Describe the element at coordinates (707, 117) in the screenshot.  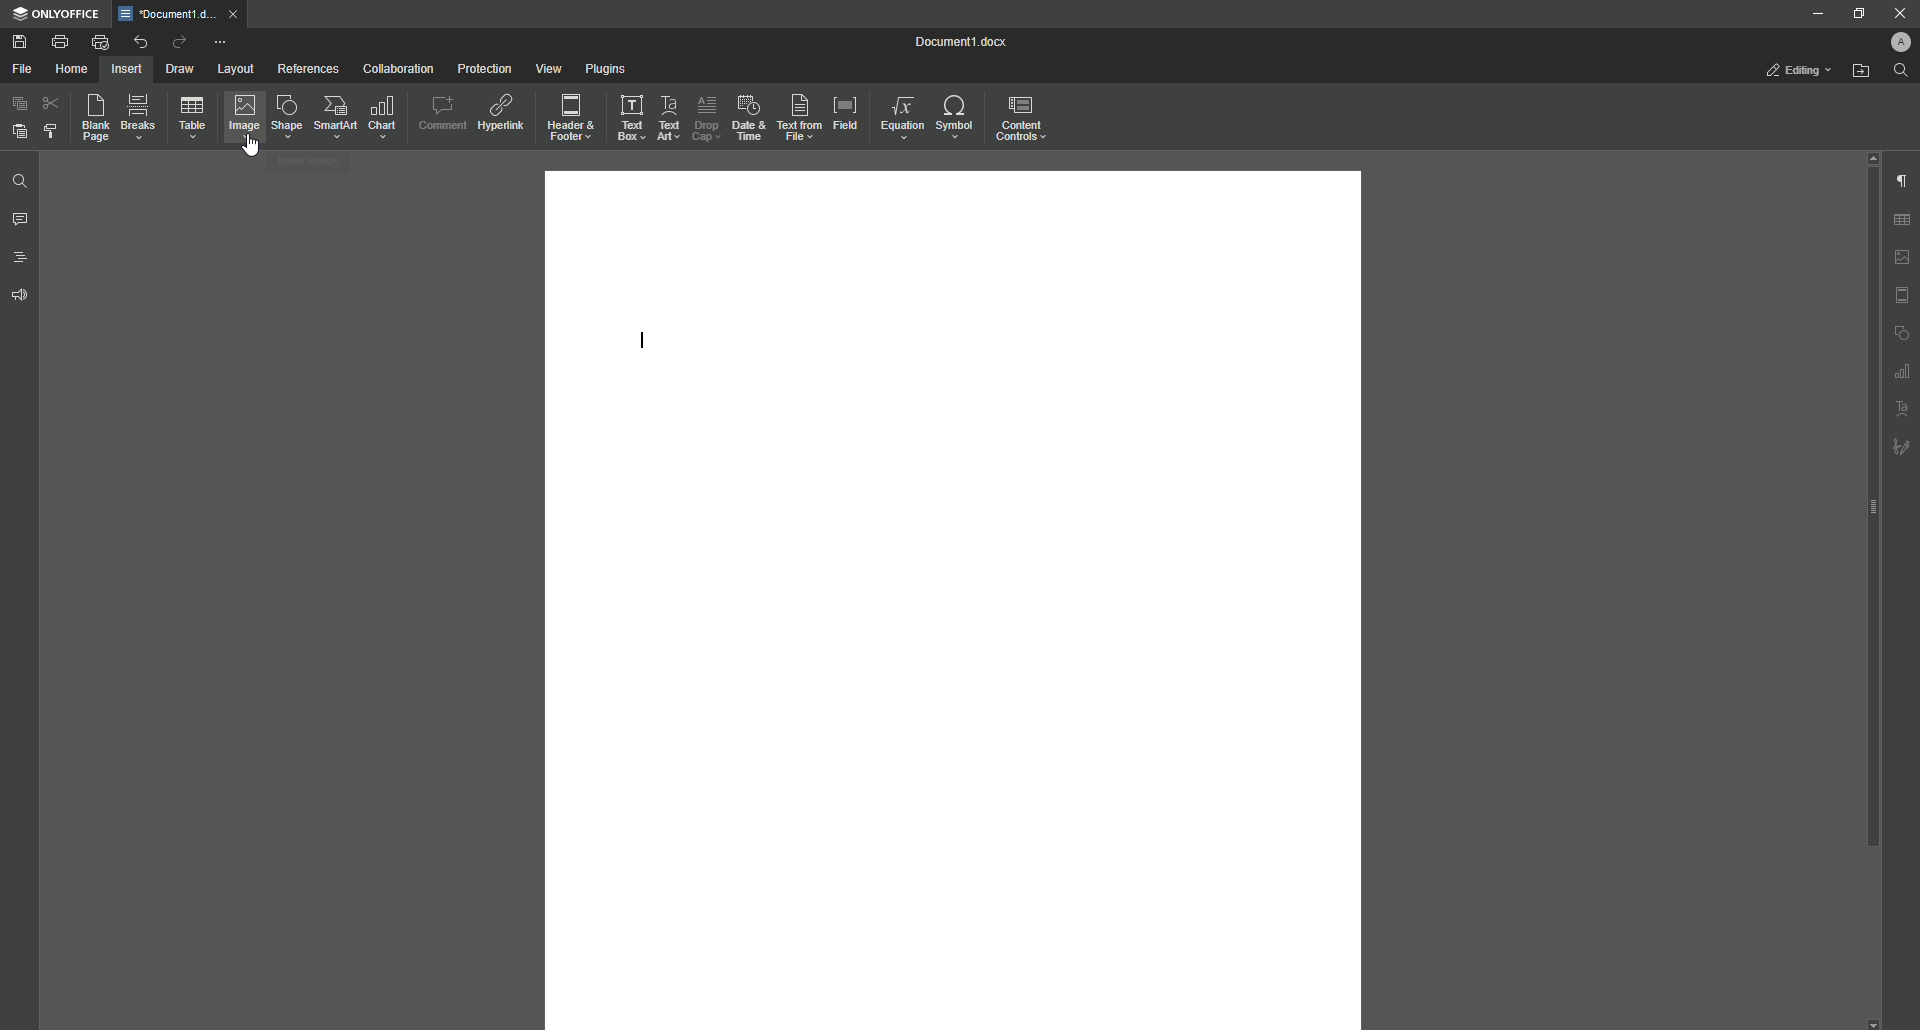
I see `Drop Cap` at that location.